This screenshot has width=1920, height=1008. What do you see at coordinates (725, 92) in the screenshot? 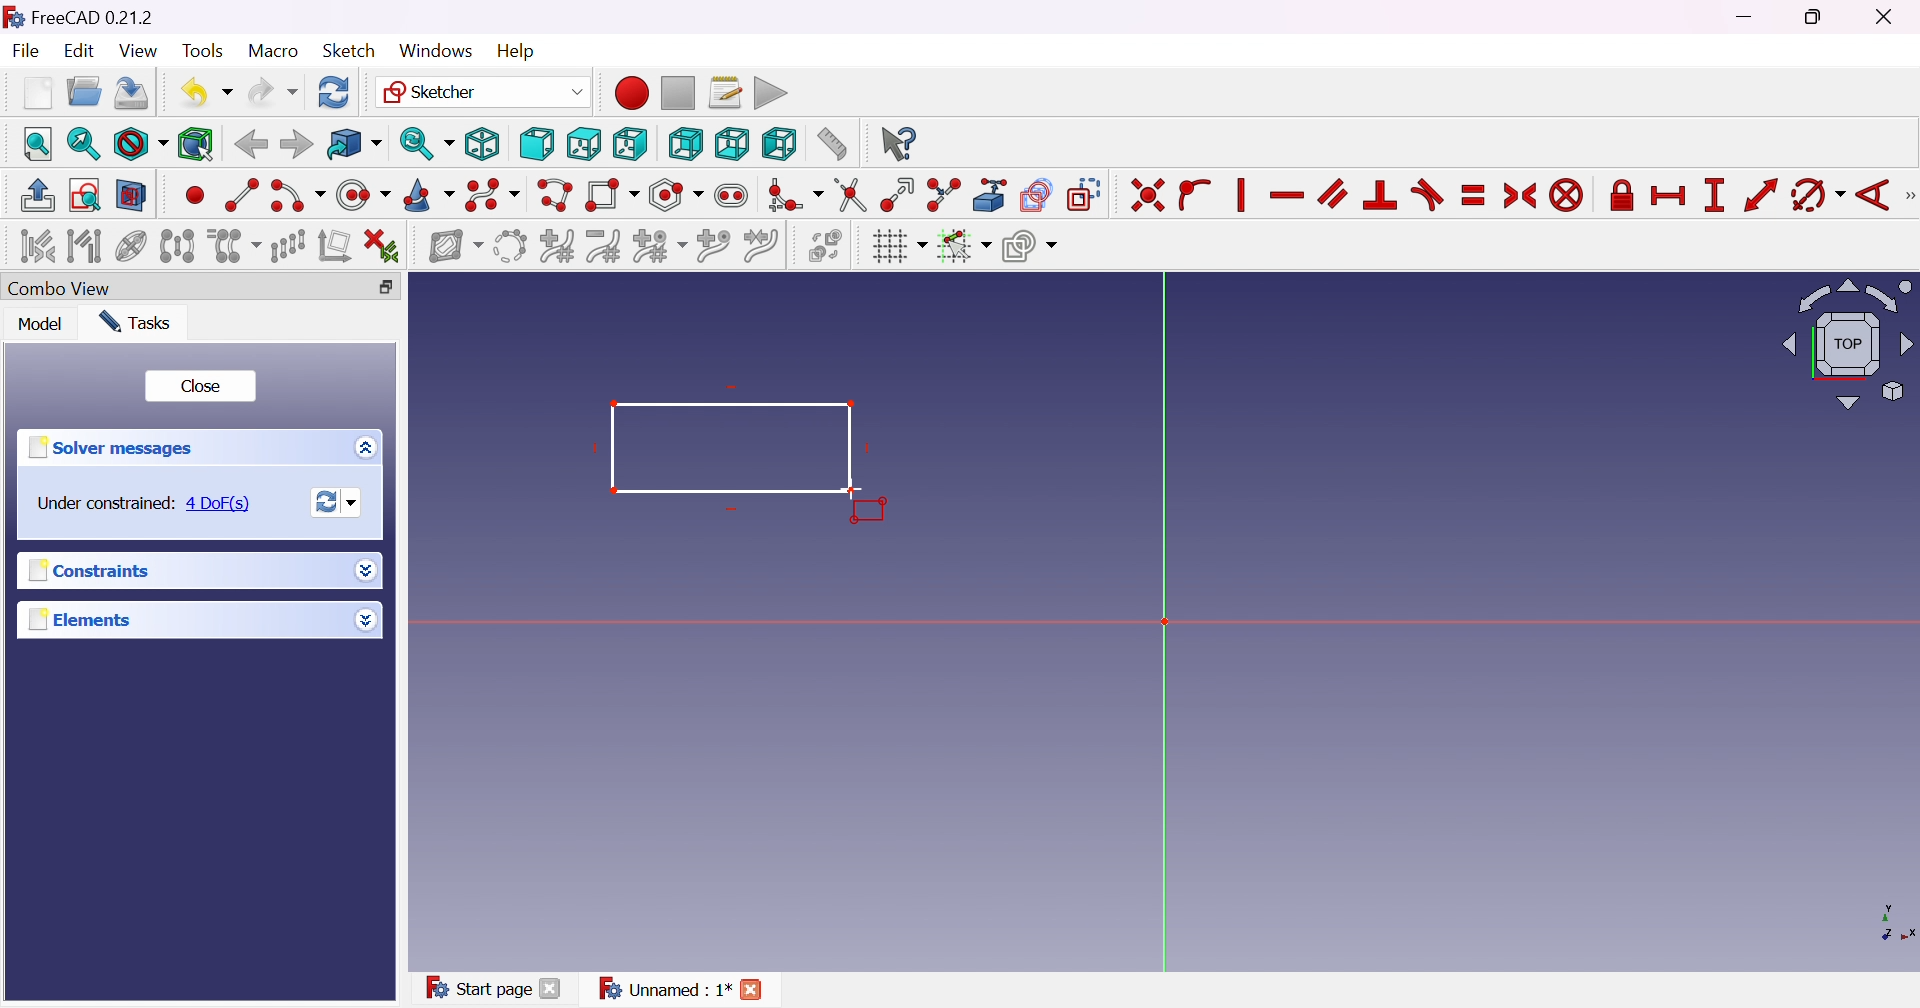
I see `Macros` at bounding box center [725, 92].